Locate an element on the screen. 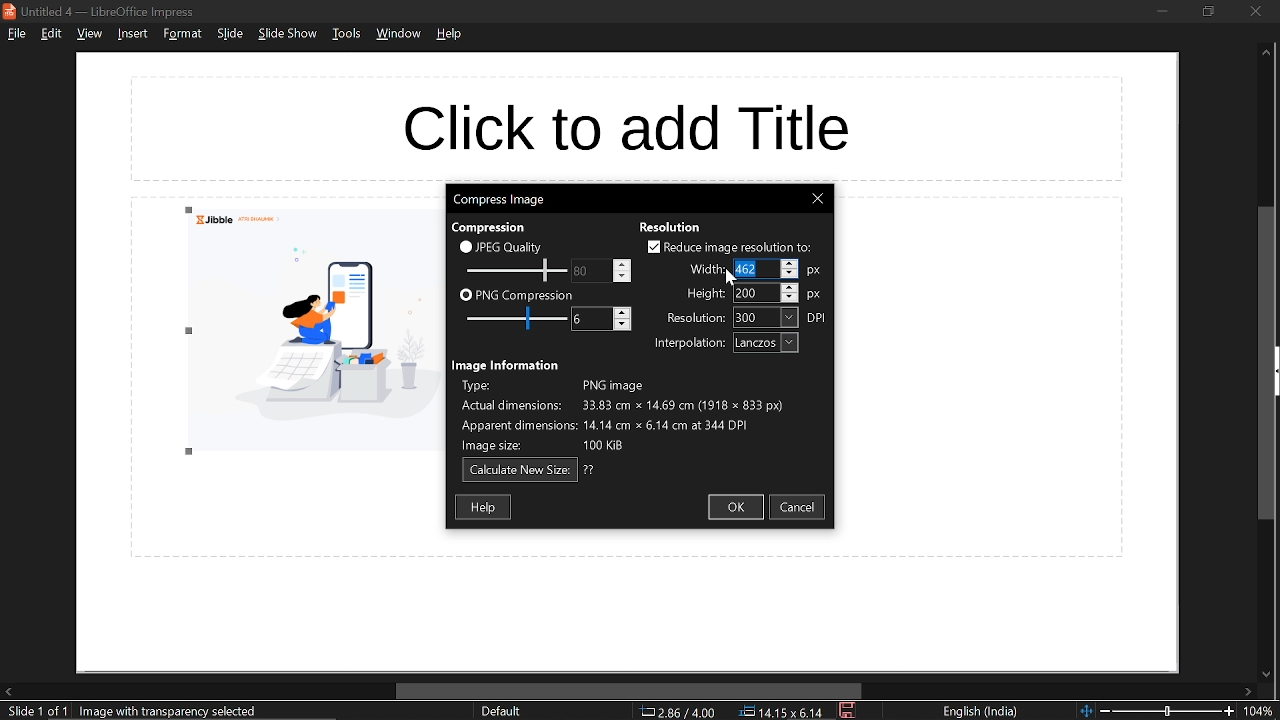 Image resolution: width=1280 pixels, height=720 pixels. close is located at coordinates (1255, 11).